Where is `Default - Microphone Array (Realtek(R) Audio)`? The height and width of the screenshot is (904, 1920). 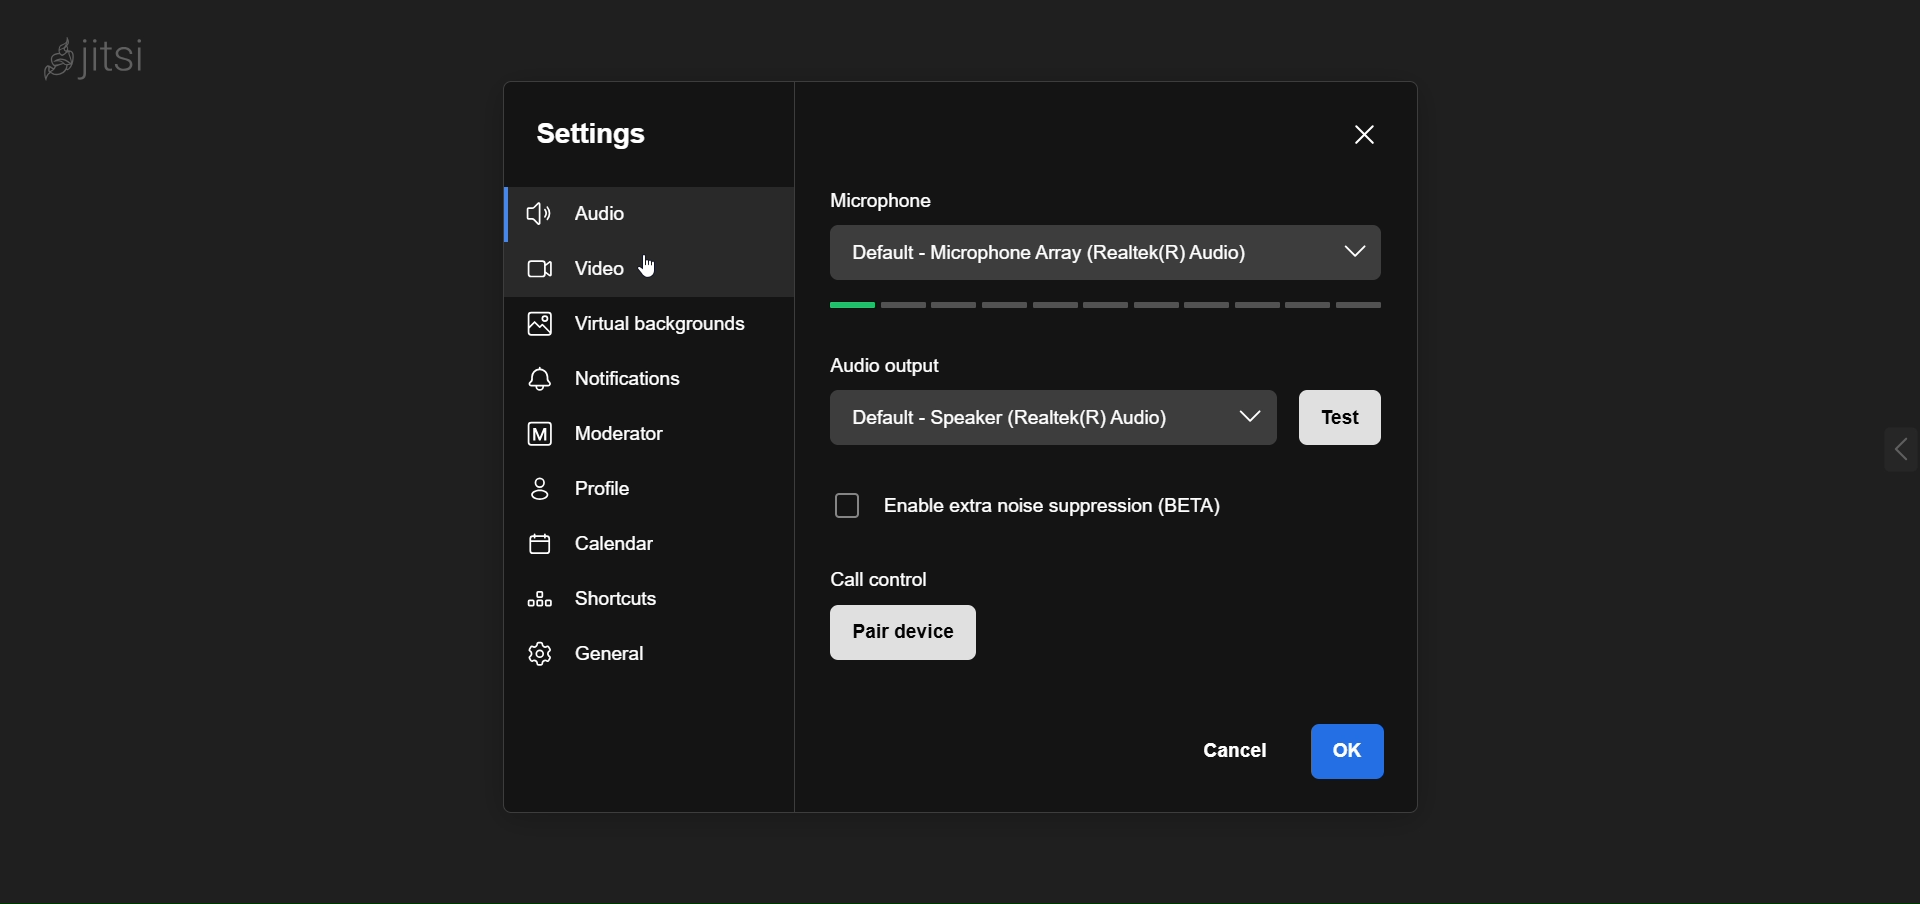
Default - Microphone Array (Realtek(R) Audio) is located at coordinates (1045, 253).